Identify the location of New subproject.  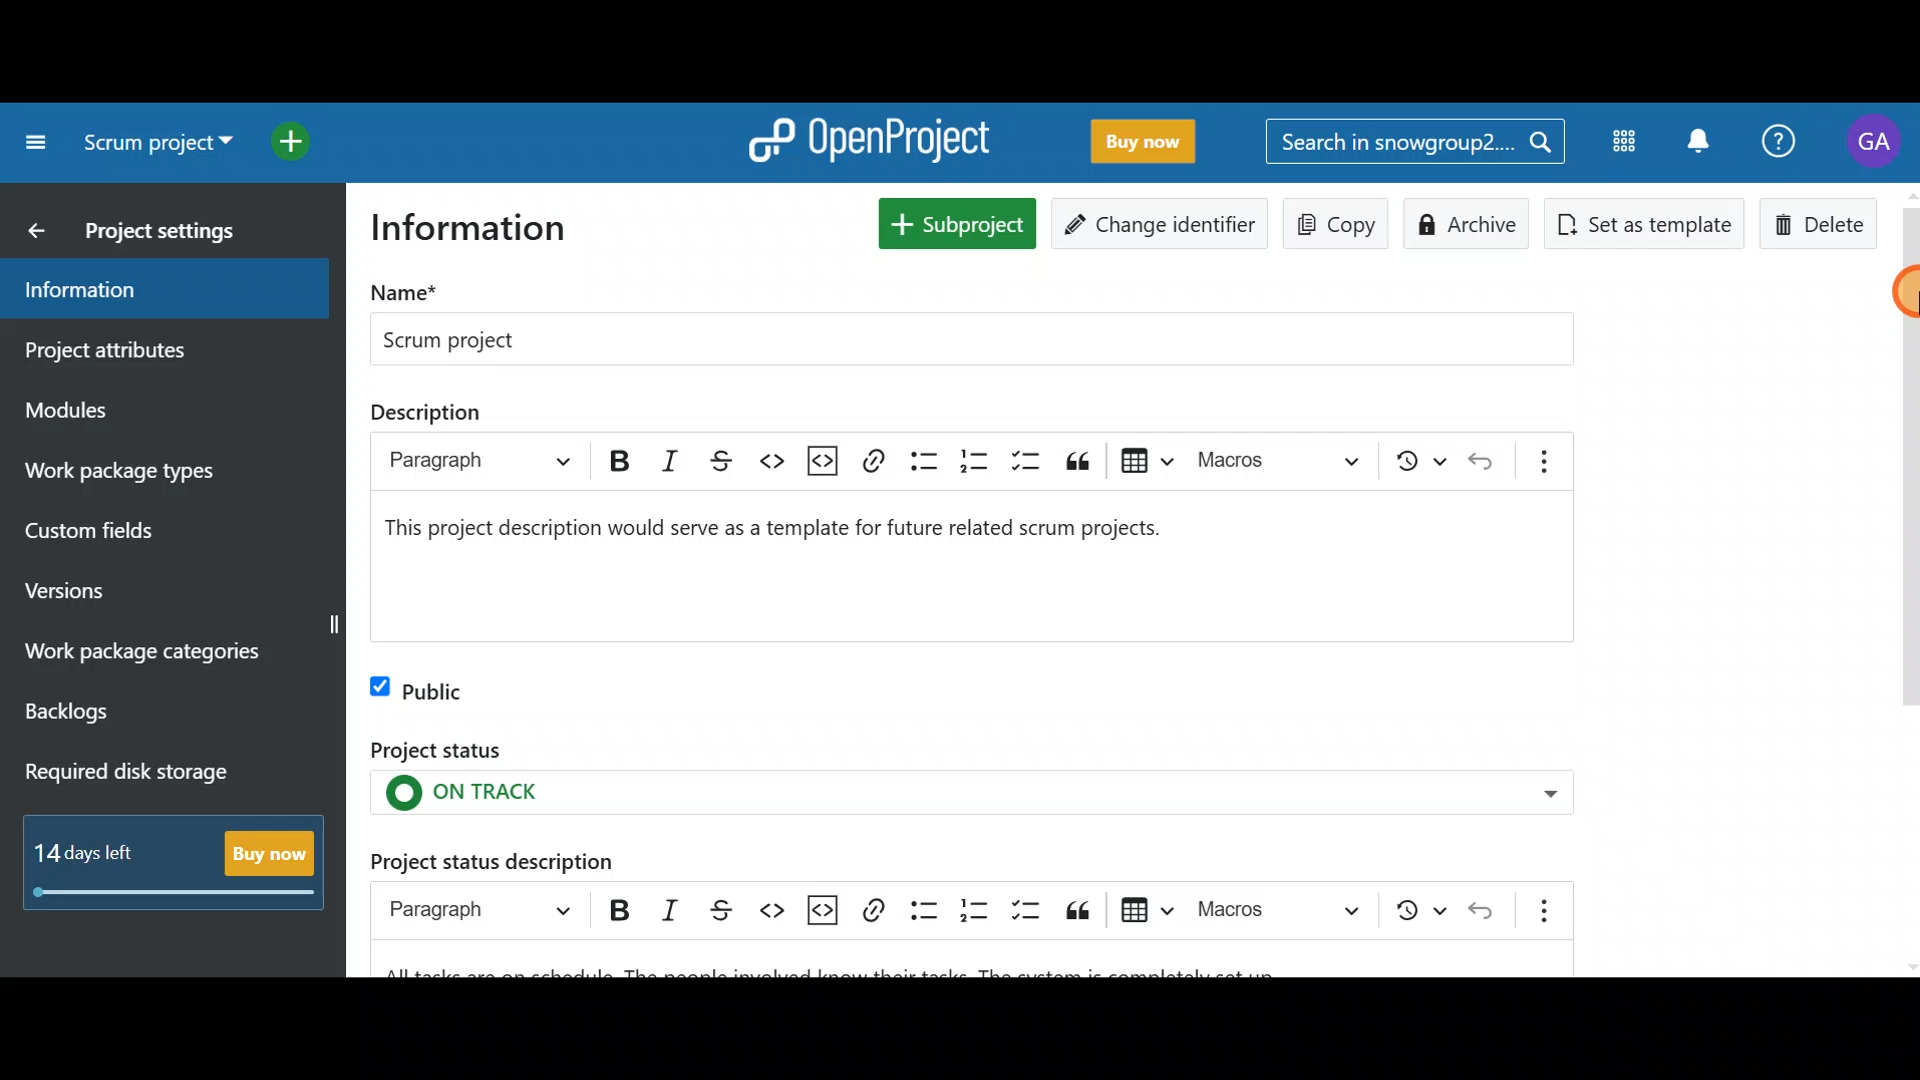
(954, 221).